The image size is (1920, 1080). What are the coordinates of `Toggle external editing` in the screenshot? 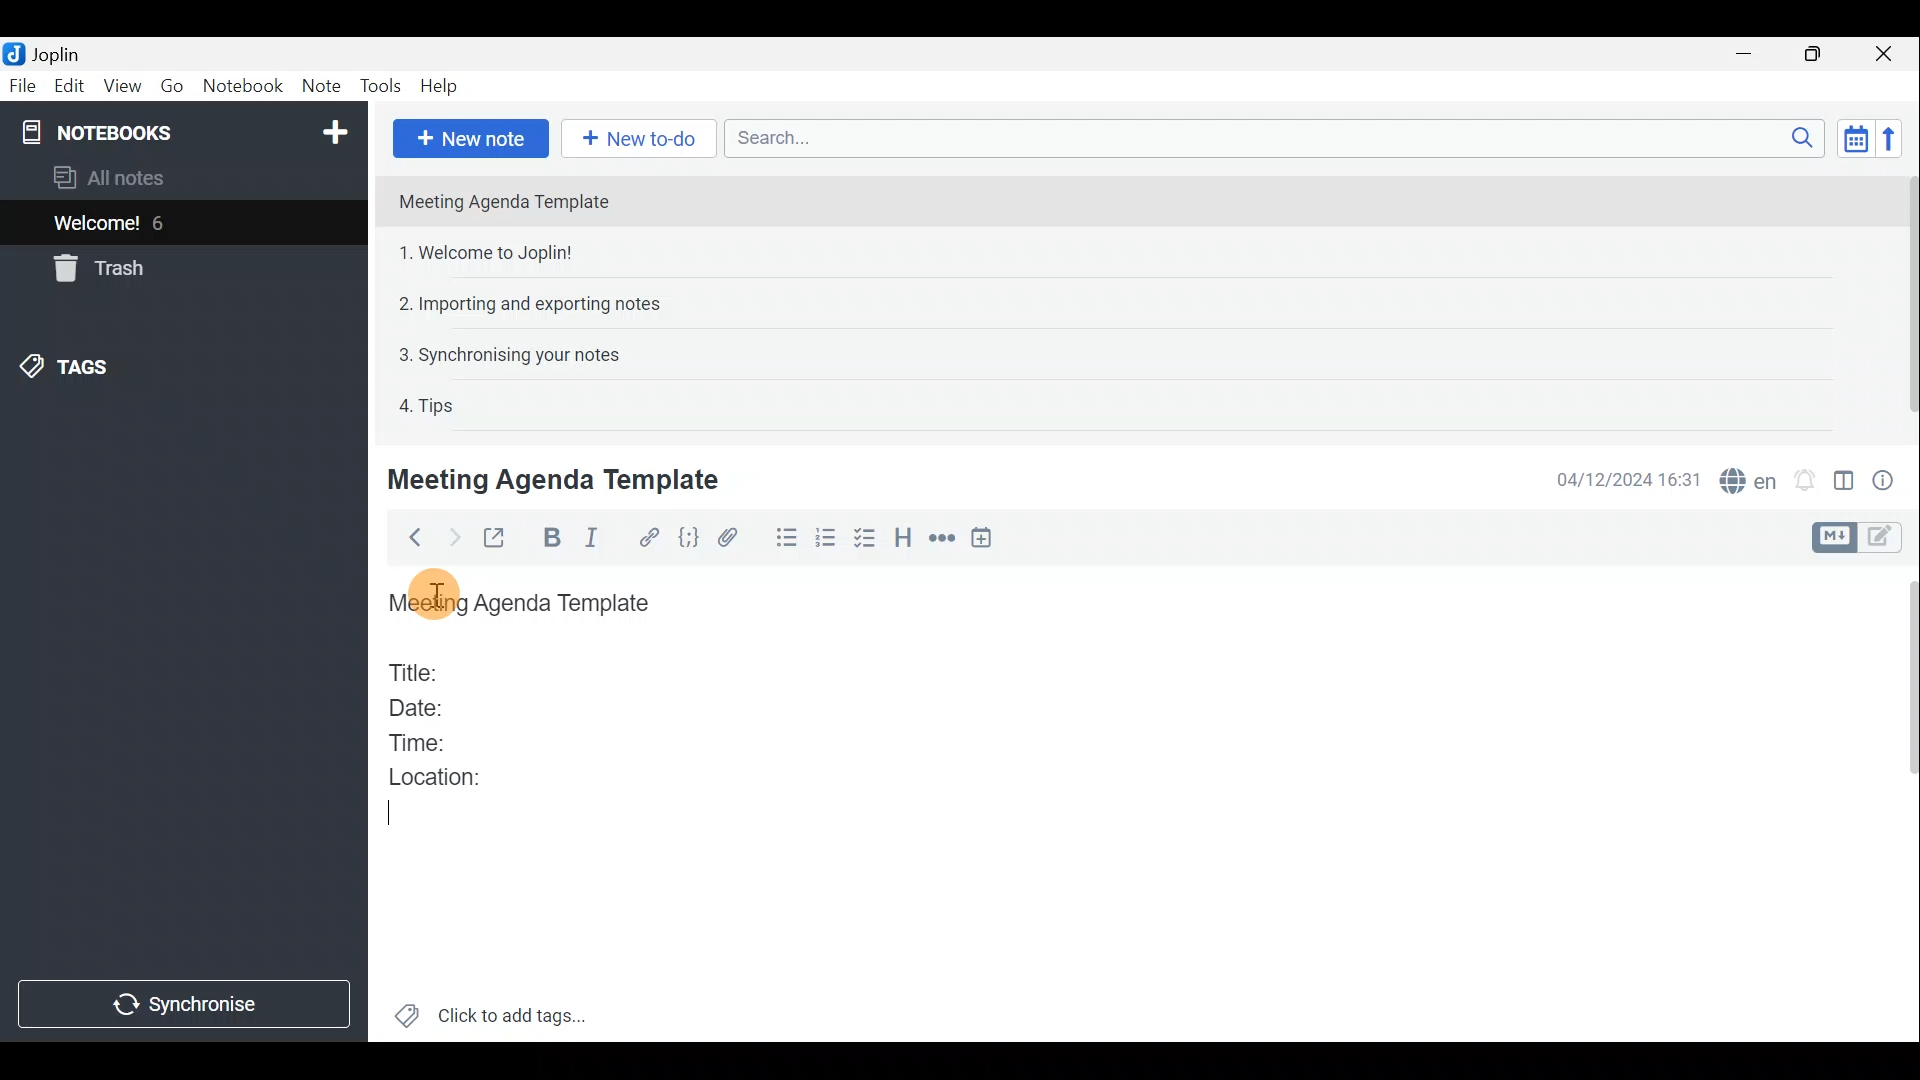 It's located at (500, 539).